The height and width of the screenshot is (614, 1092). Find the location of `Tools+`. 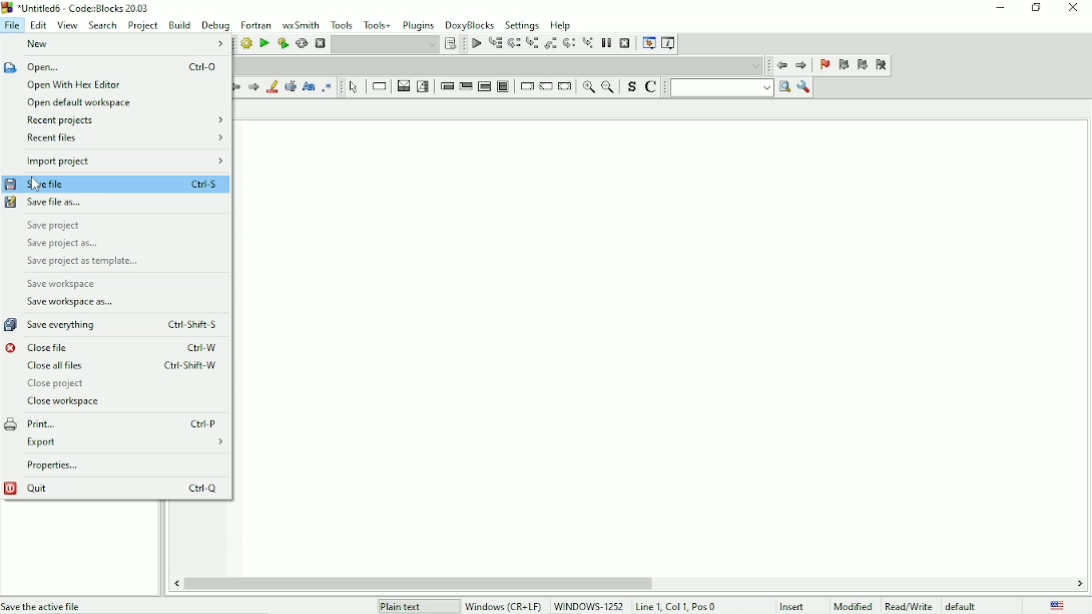

Tools+ is located at coordinates (377, 23).